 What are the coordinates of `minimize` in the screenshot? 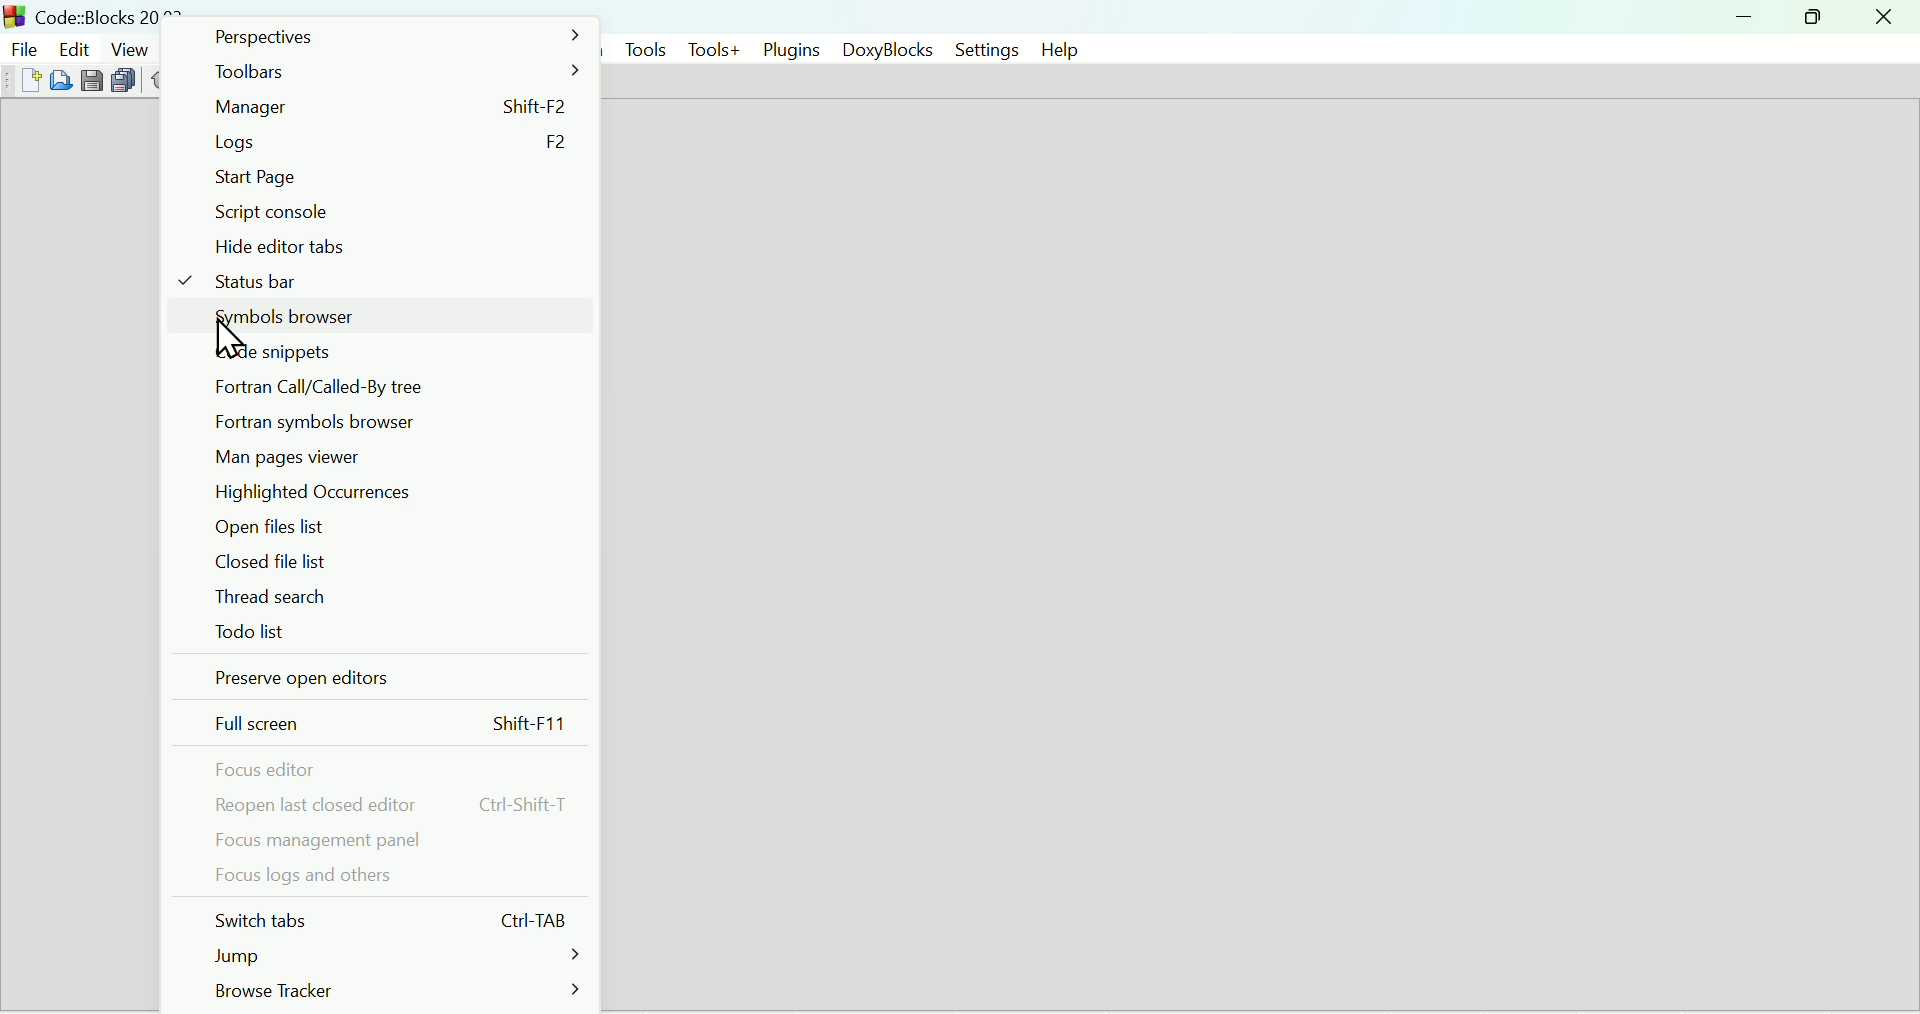 It's located at (1744, 17).